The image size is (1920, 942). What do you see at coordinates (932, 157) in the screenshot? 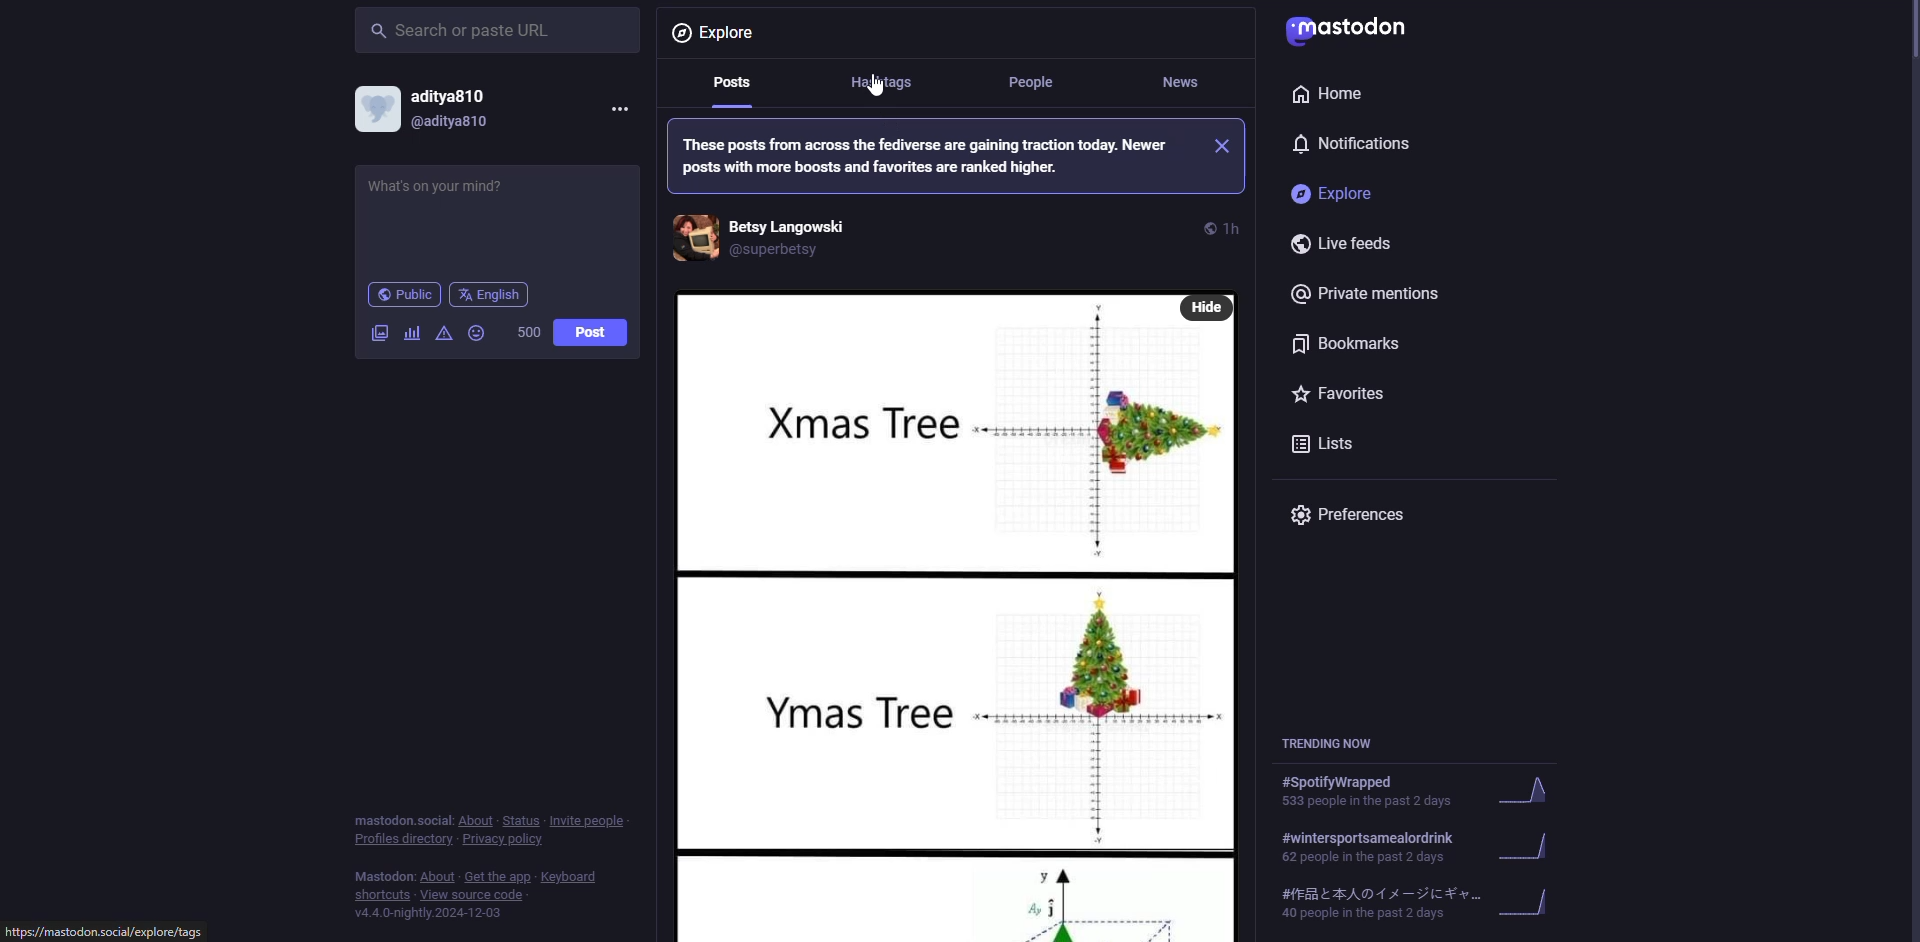
I see `info` at bounding box center [932, 157].